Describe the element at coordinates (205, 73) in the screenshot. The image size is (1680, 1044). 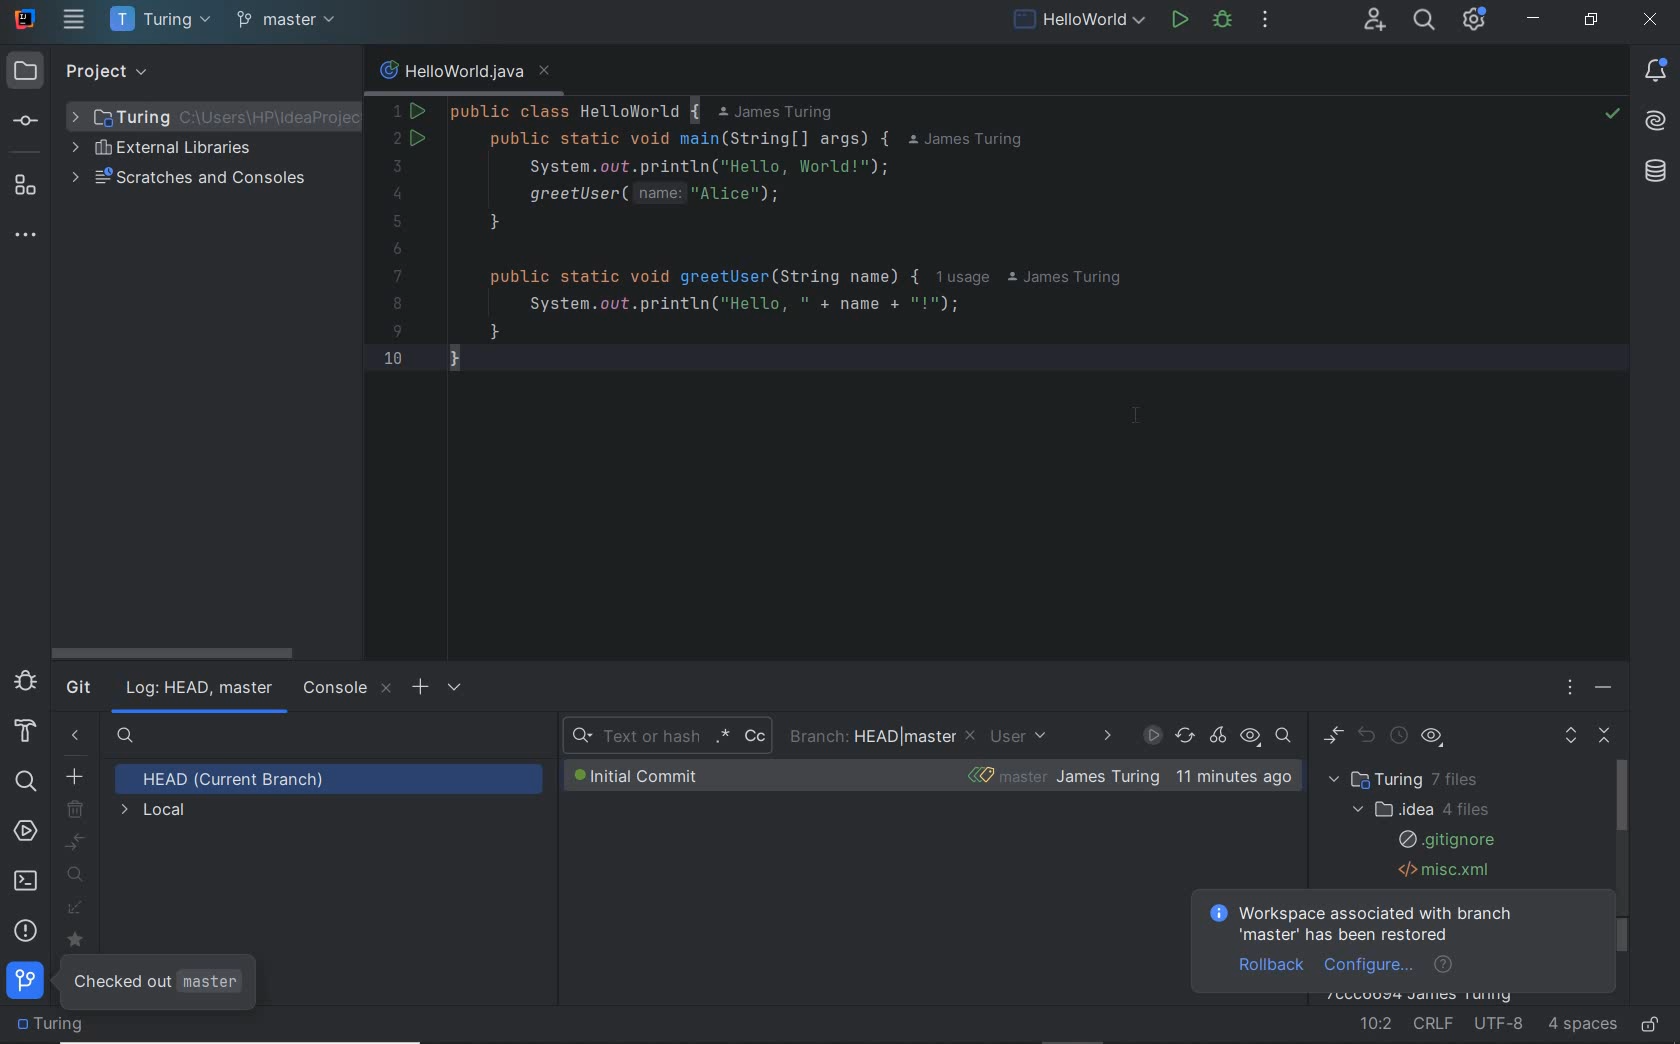
I see `select opened file` at that location.